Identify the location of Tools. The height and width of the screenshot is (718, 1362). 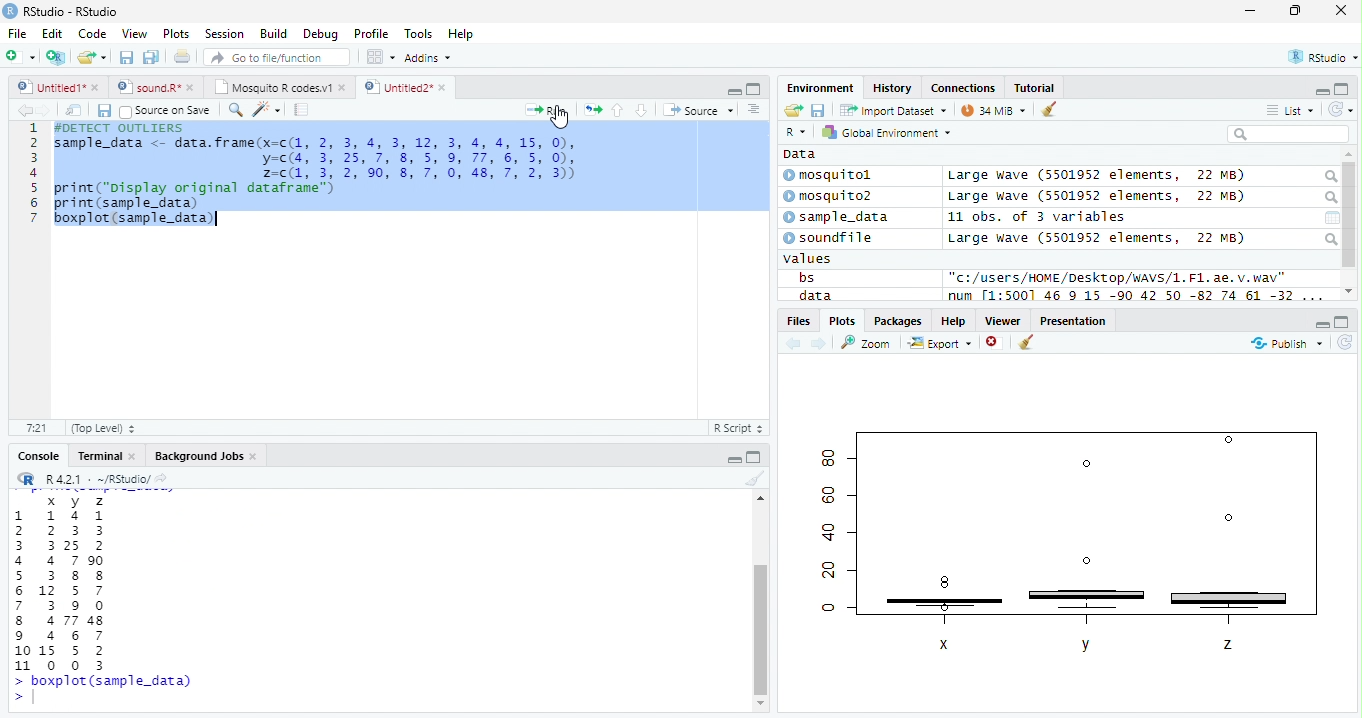
(418, 35).